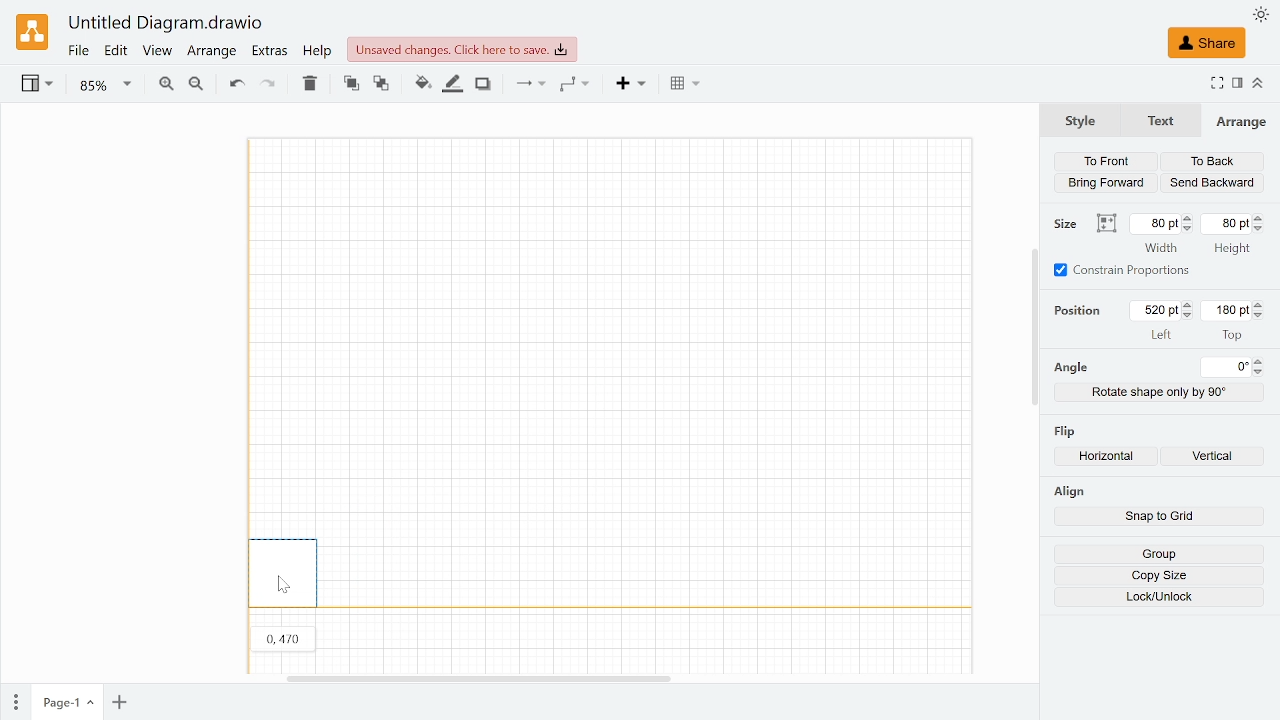 This screenshot has height=720, width=1280. I want to click on Untitled Diagram.drawio, so click(166, 24).